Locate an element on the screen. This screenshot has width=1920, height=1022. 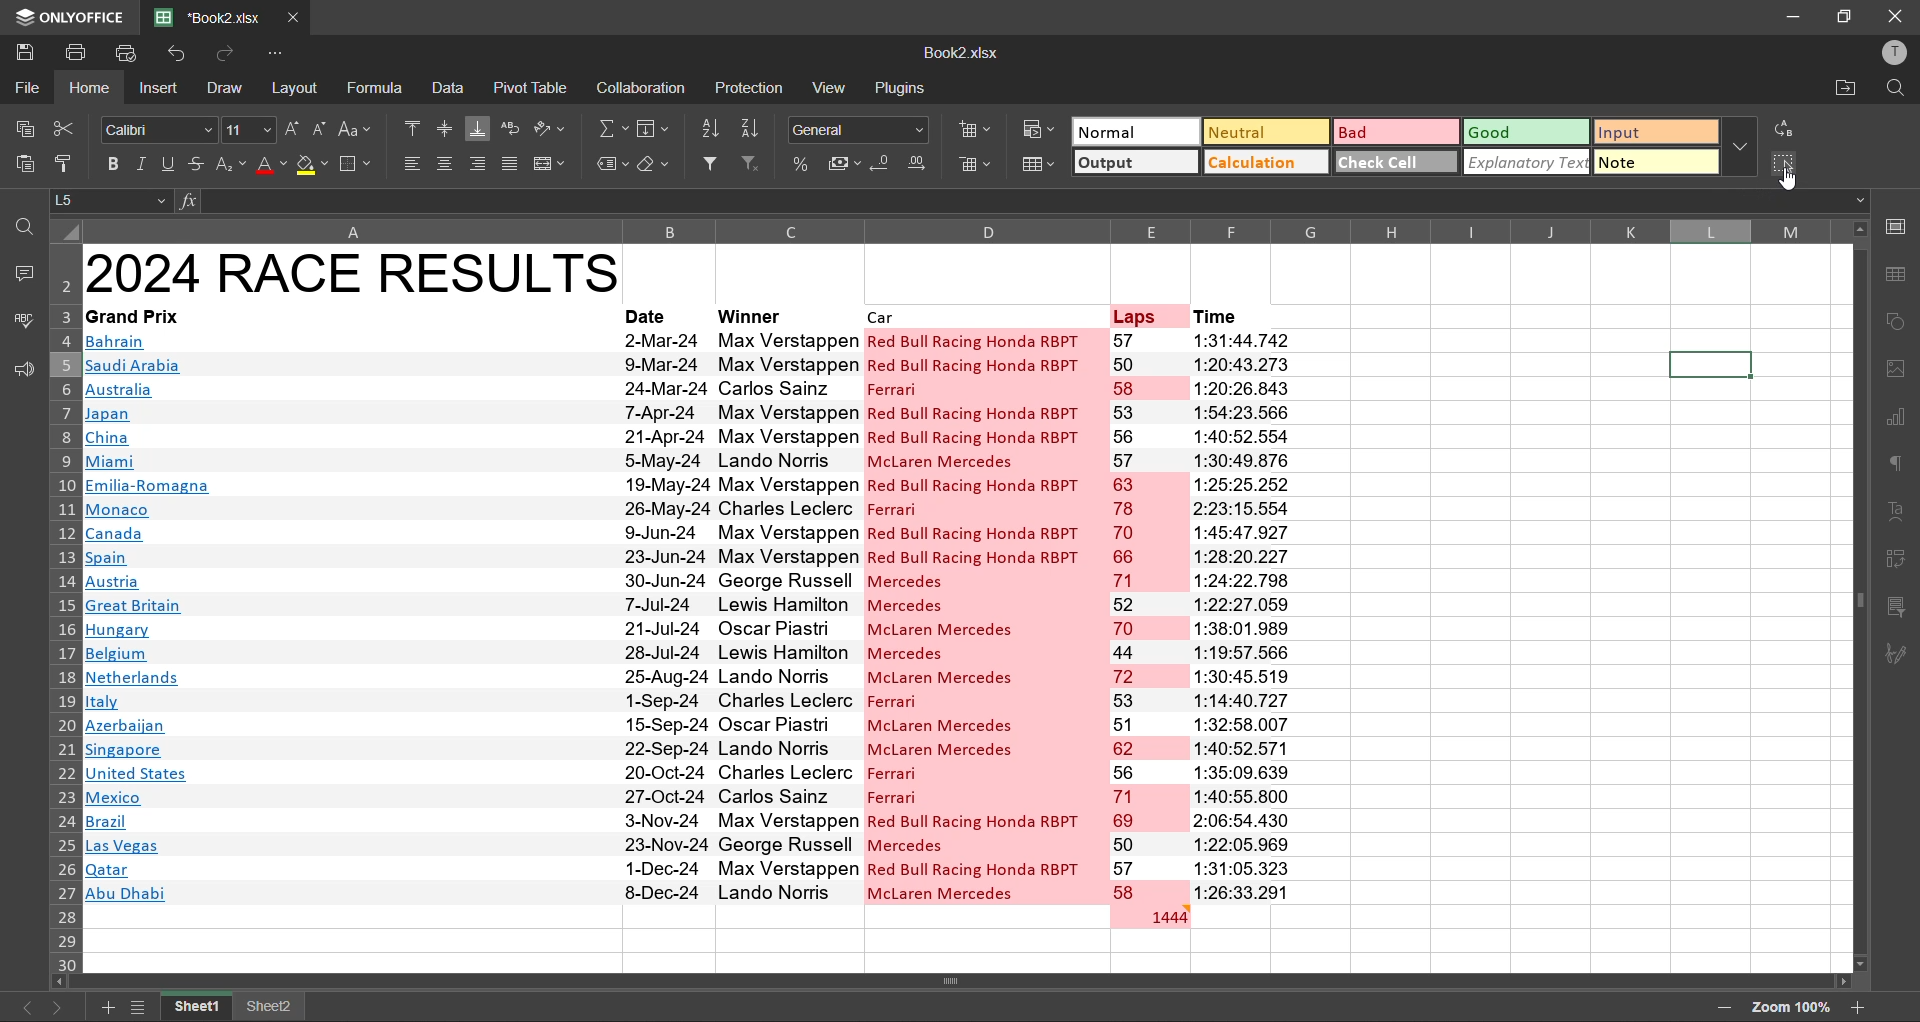
format as table is located at coordinates (1040, 166).